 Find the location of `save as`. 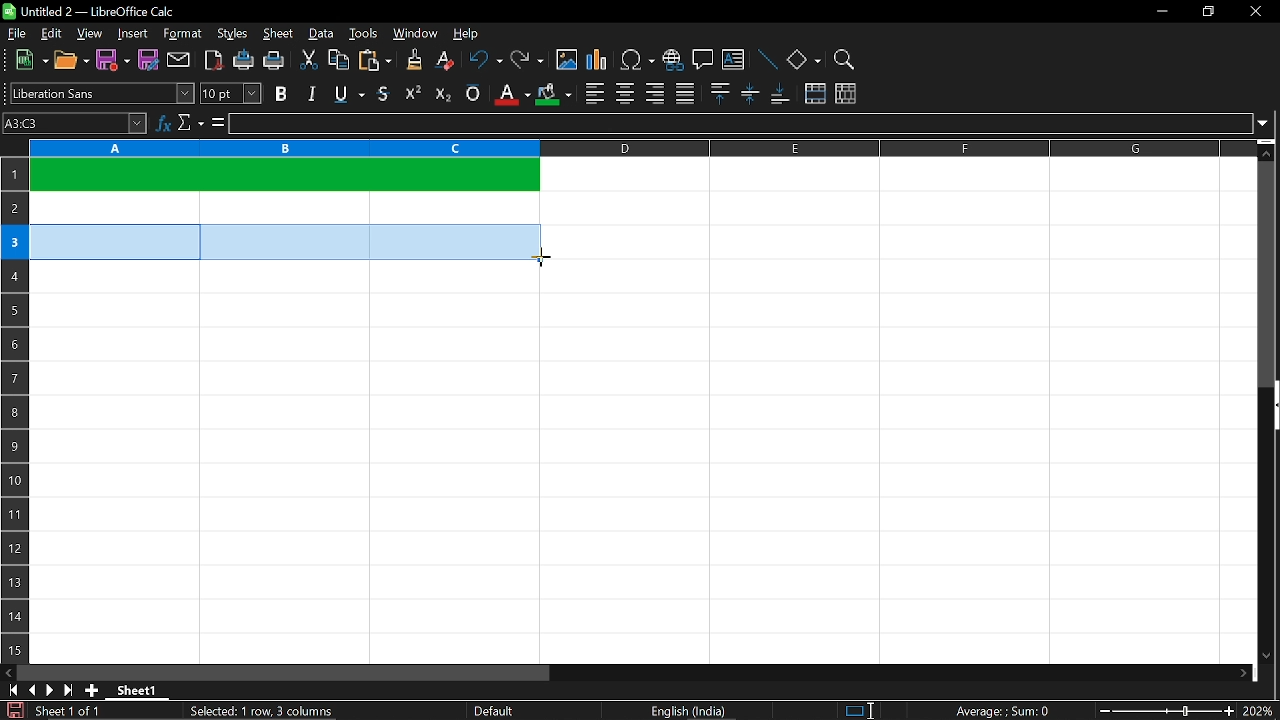

save as is located at coordinates (148, 59).